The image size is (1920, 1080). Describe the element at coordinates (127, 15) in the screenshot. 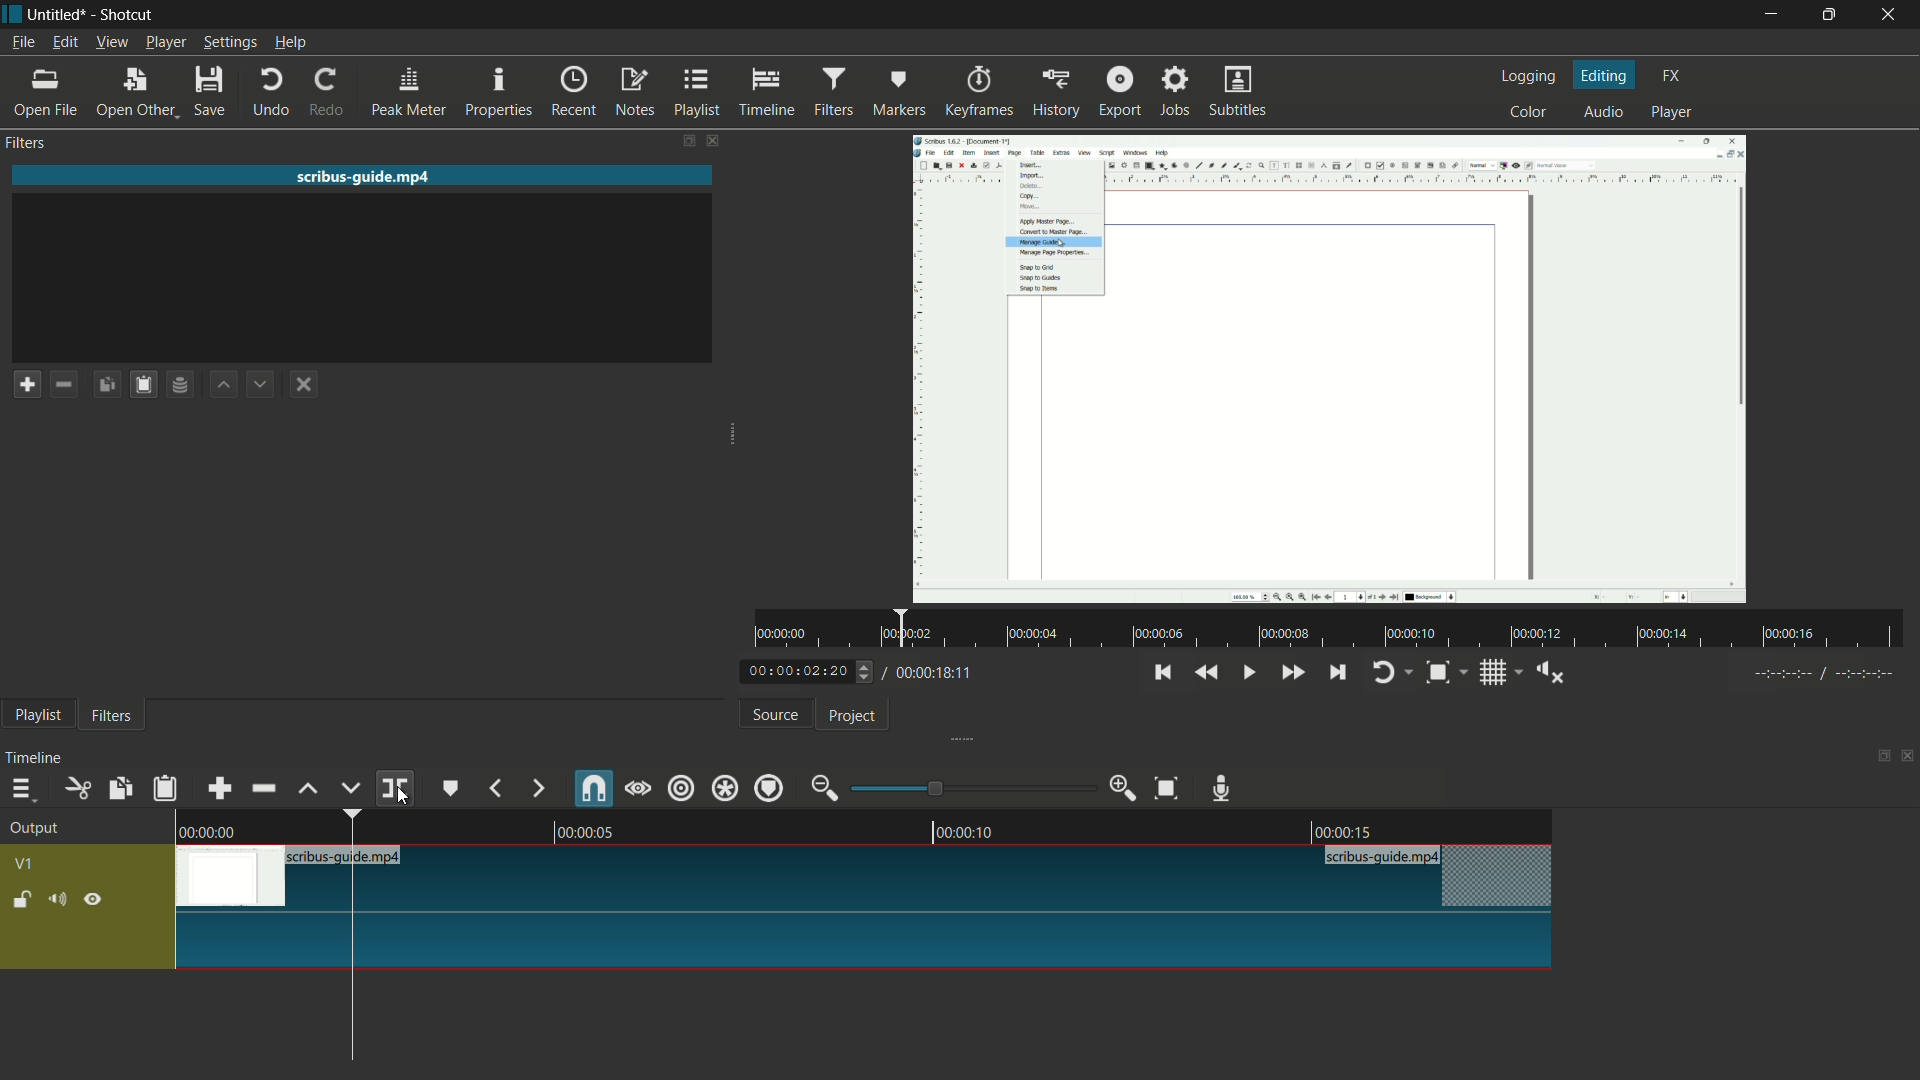

I see `app name` at that location.